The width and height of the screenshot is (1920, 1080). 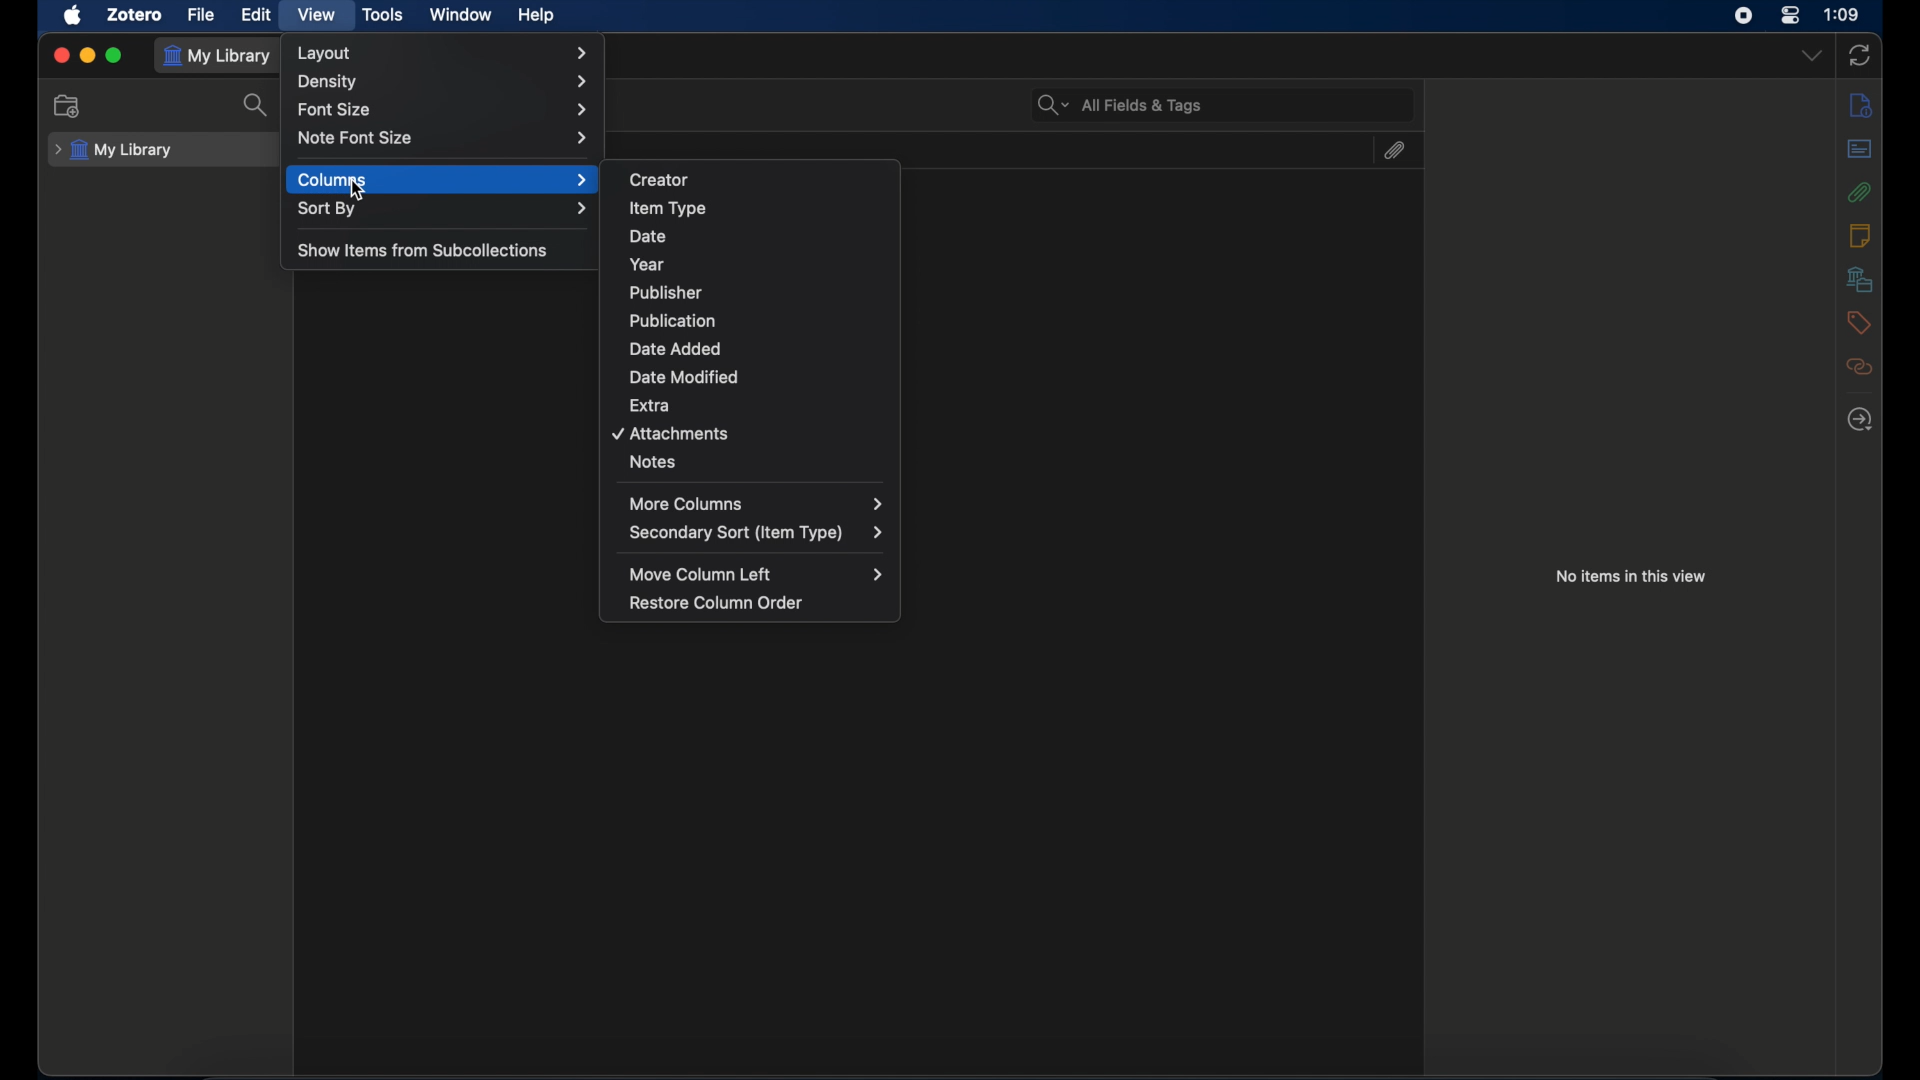 What do you see at coordinates (660, 180) in the screenshot?
I see `creator` at bounding box center [660, 180].